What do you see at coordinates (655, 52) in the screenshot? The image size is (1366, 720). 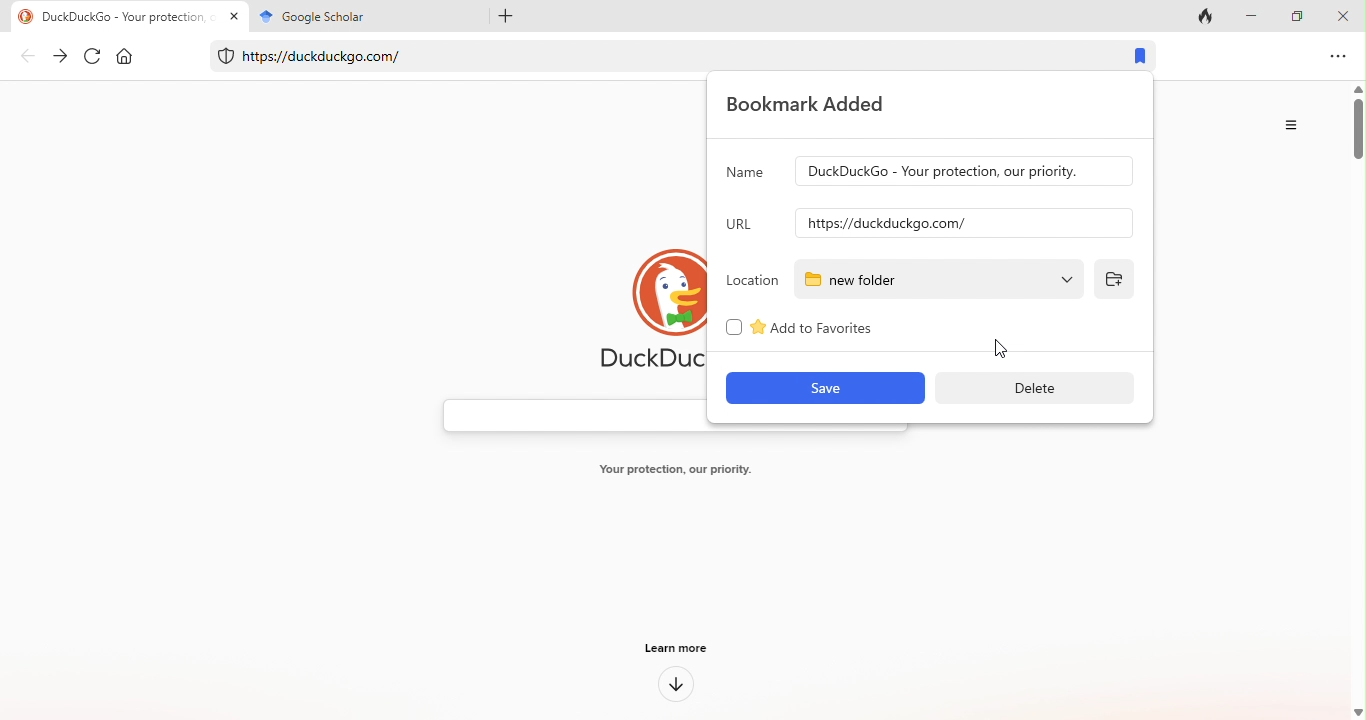 I see `web link` at bounding box center [655, 52].